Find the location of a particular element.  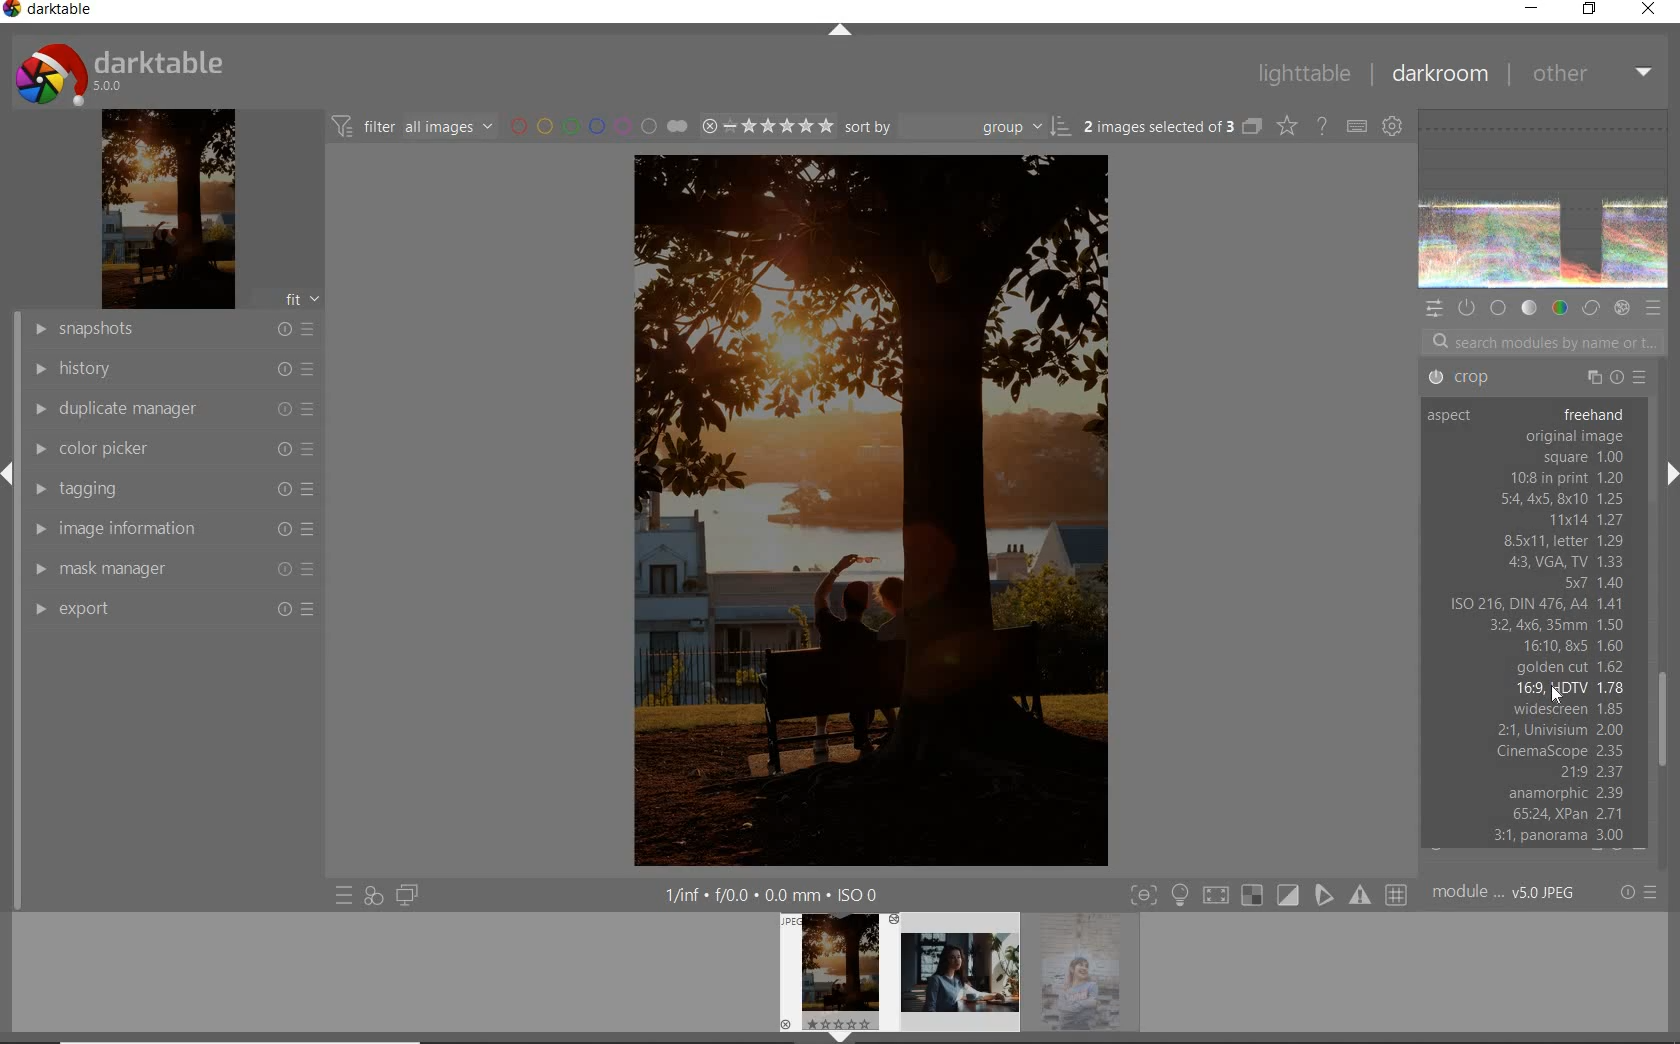

other is located at coordinates (1591, 74).